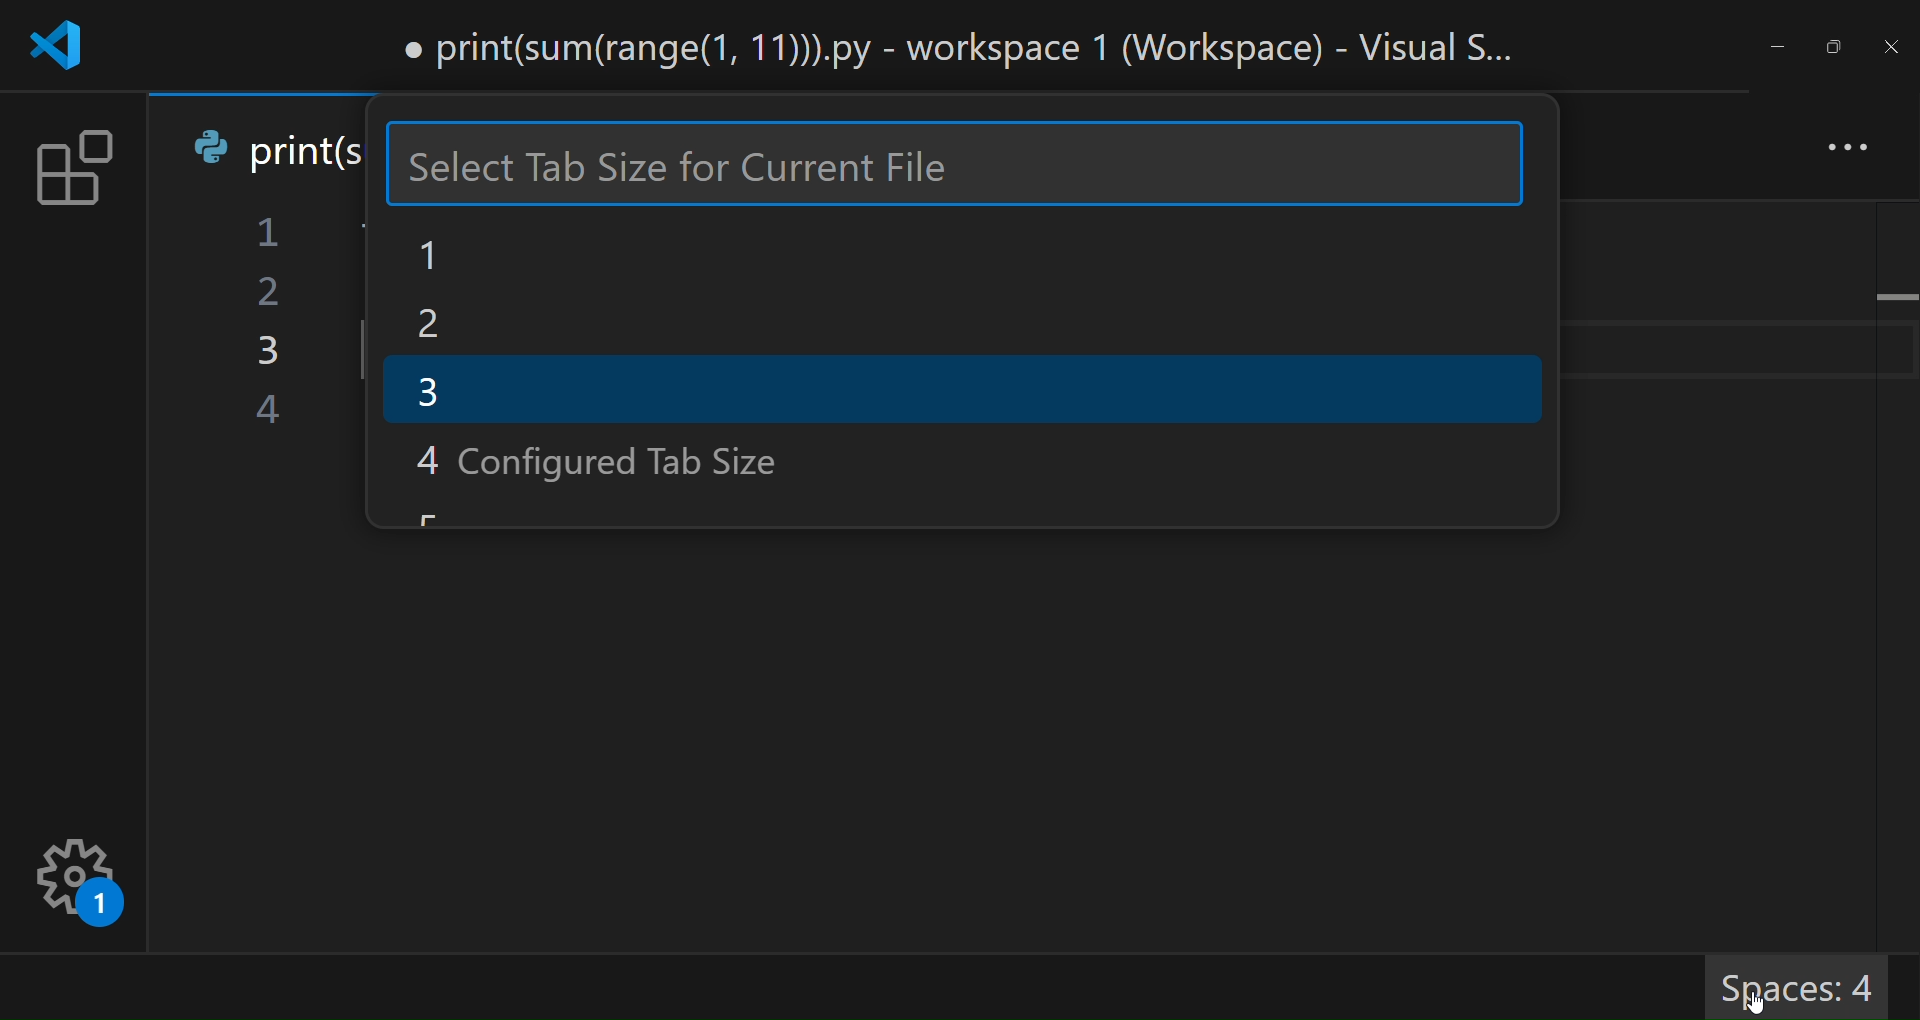 This screenshot has height=1020, width=1920. I want to click on minimize, so click(1775, 47).